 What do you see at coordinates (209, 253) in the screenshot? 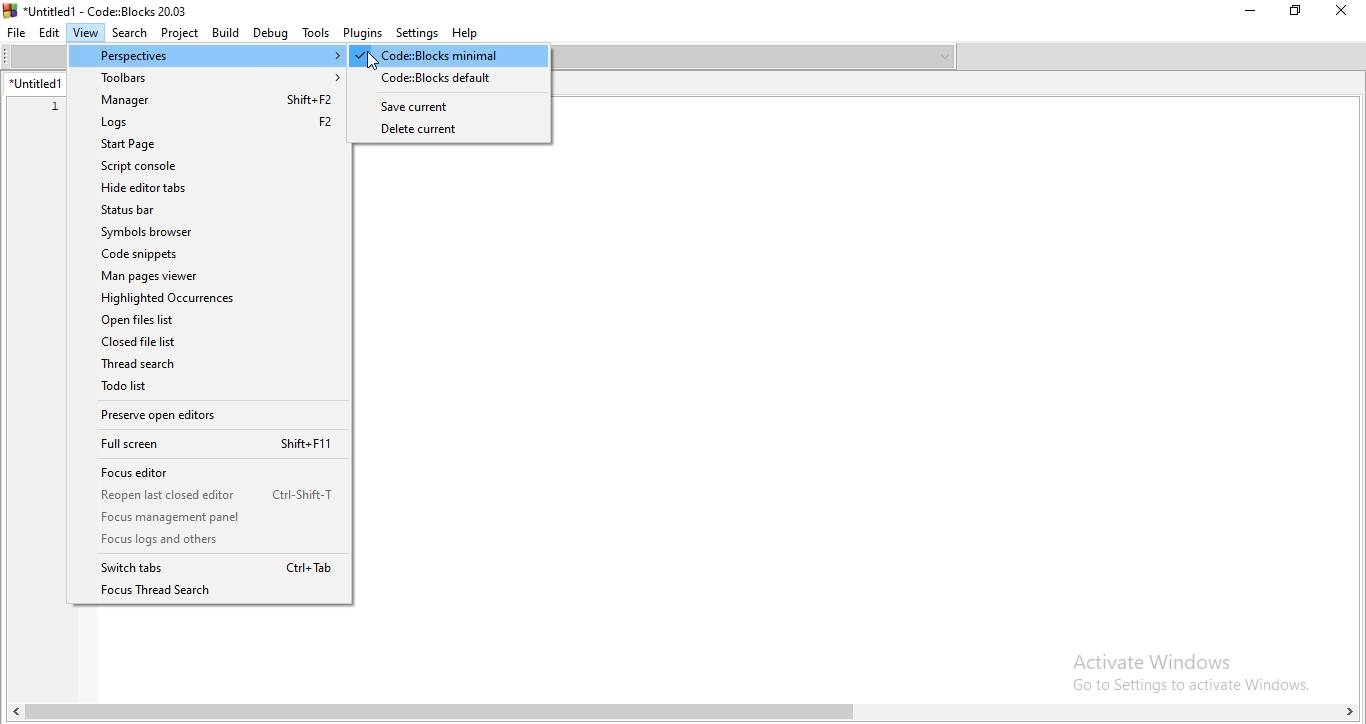
I see `Code snippets` at bounding box center [209, 253].